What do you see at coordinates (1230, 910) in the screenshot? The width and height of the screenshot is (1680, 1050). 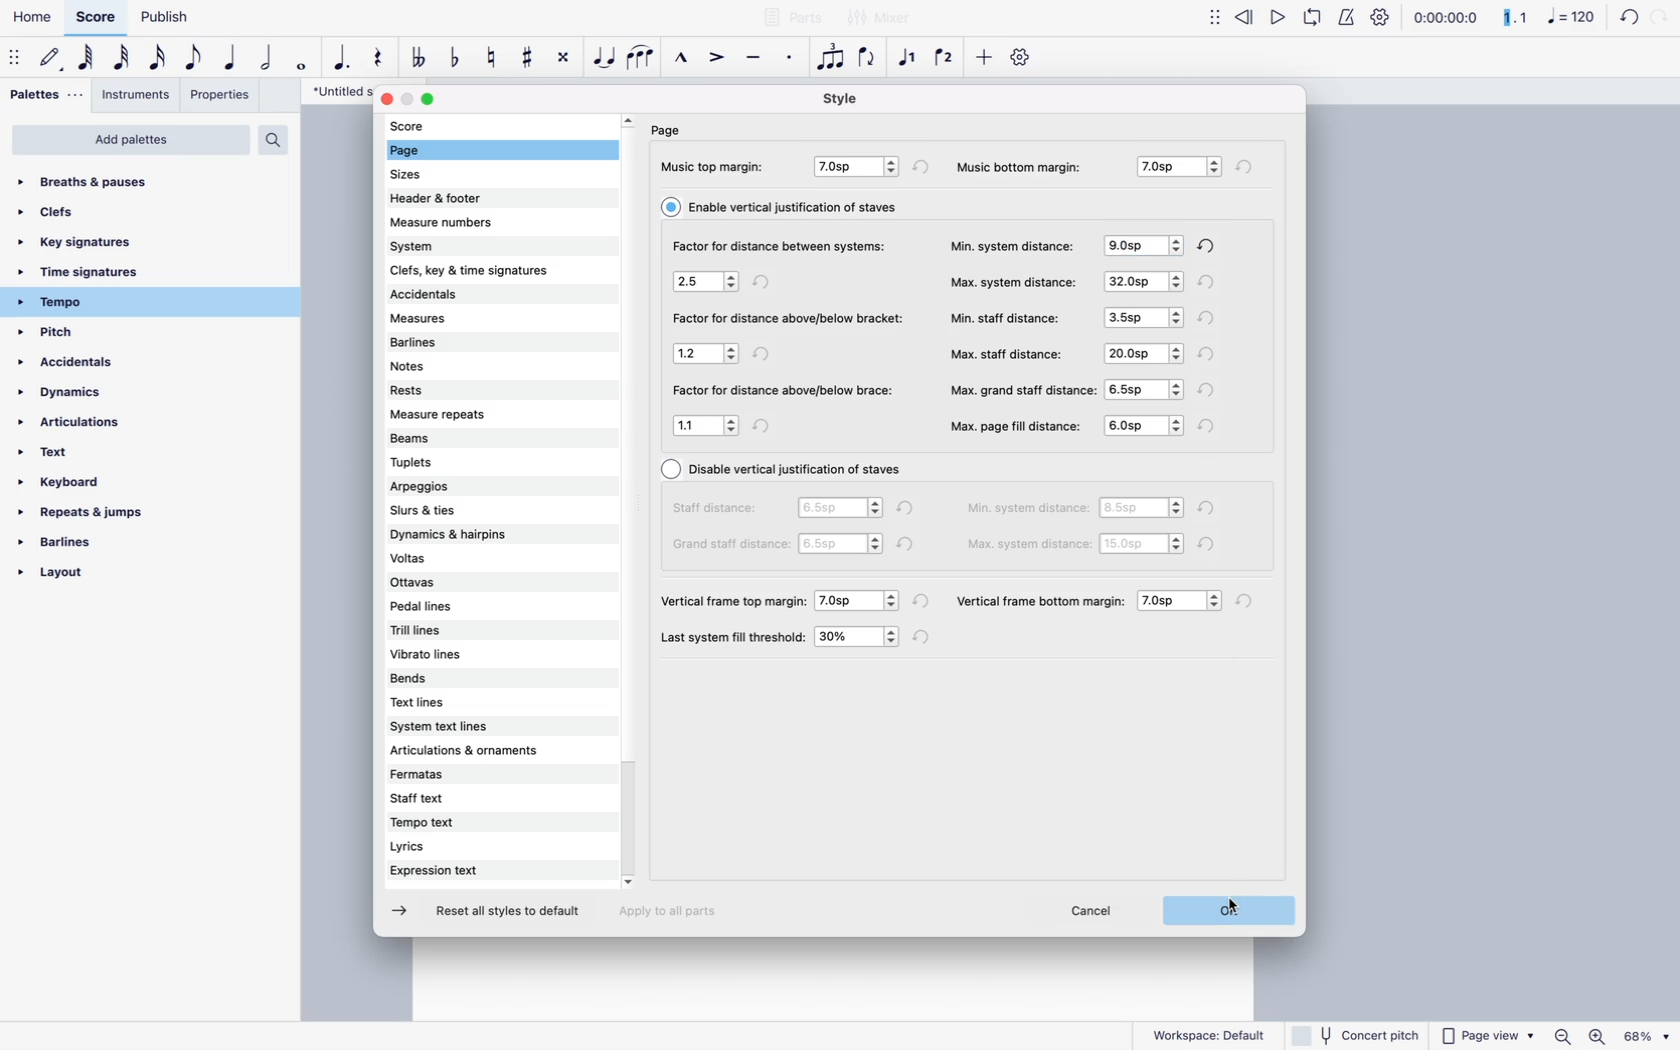 I see `Cursor` at bounding box center [1230, 910].